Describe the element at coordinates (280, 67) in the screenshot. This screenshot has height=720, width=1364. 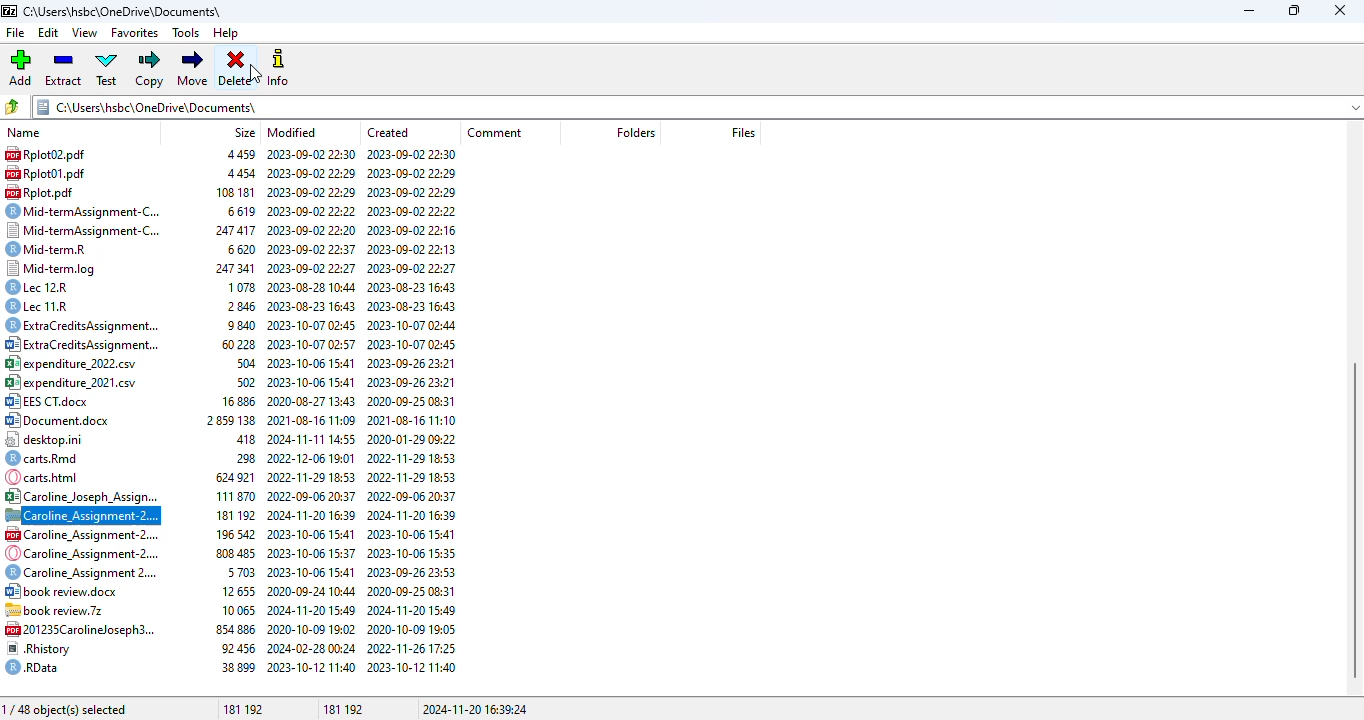
I see `info` at that location.